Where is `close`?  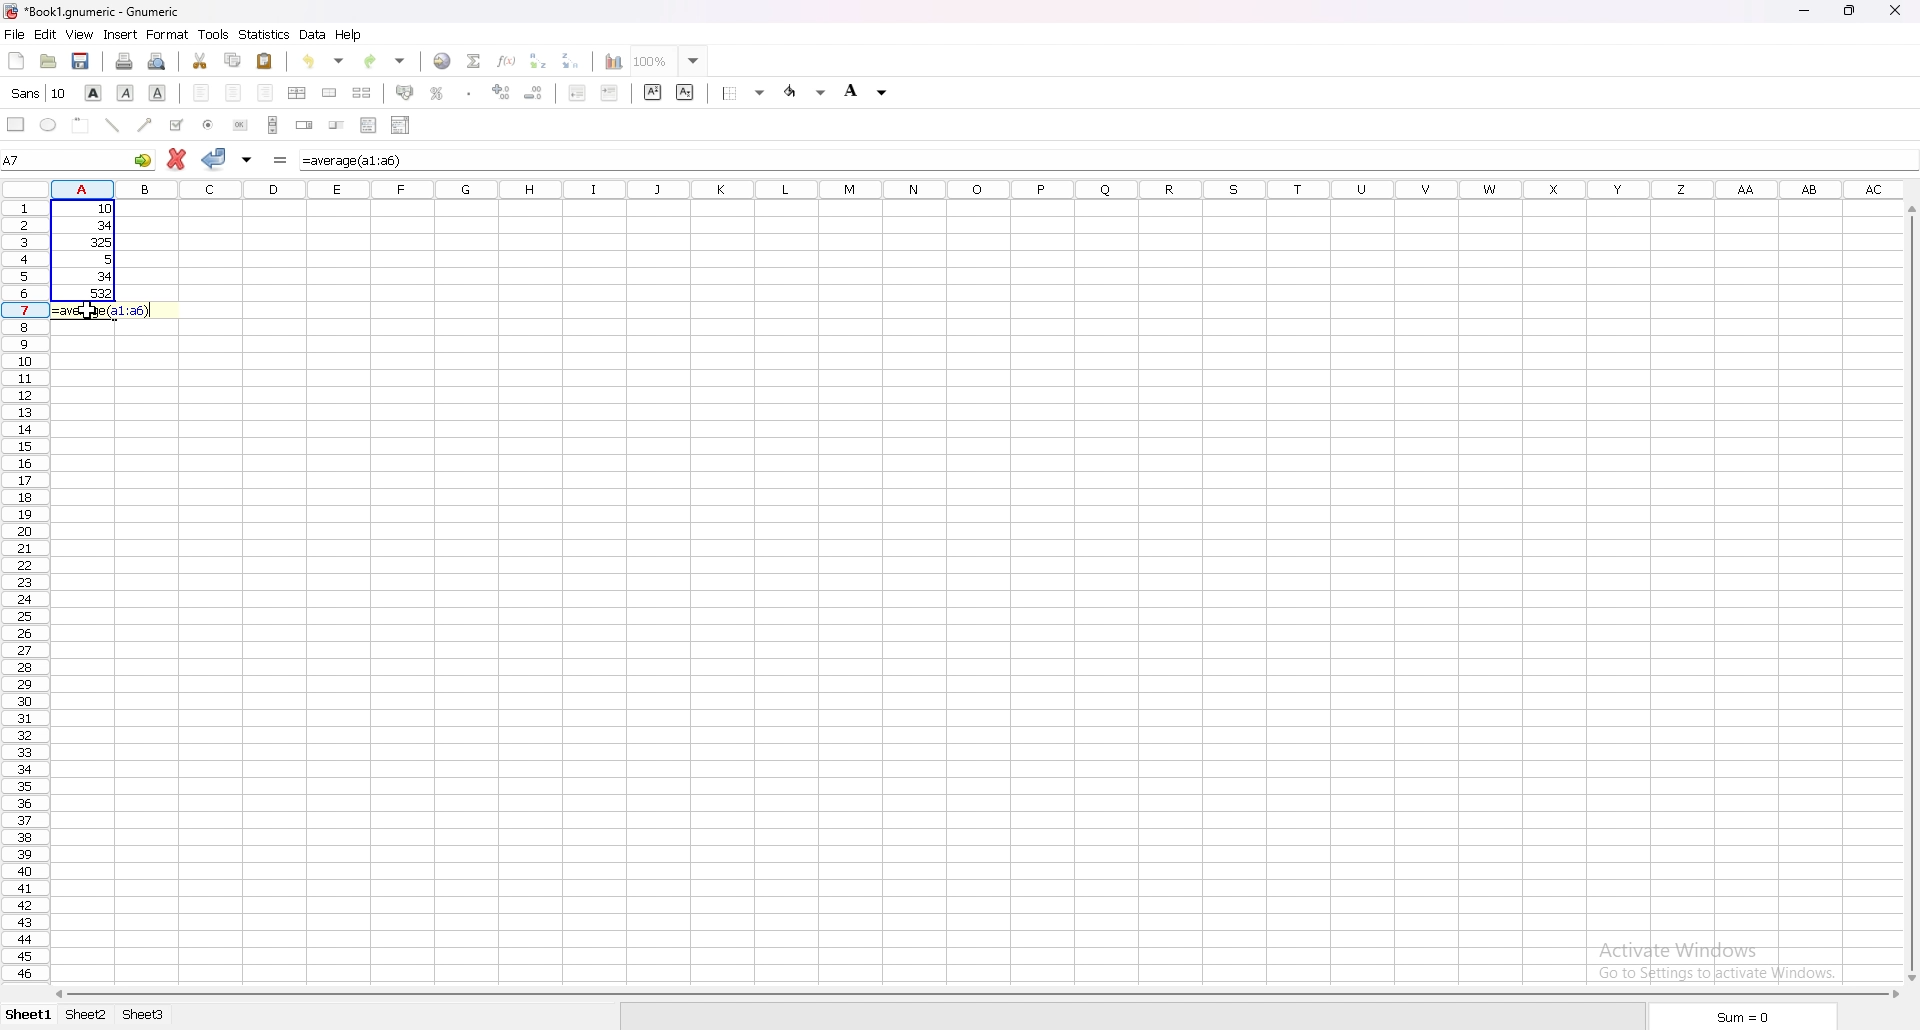 close is located at coordinates (1894, 12).